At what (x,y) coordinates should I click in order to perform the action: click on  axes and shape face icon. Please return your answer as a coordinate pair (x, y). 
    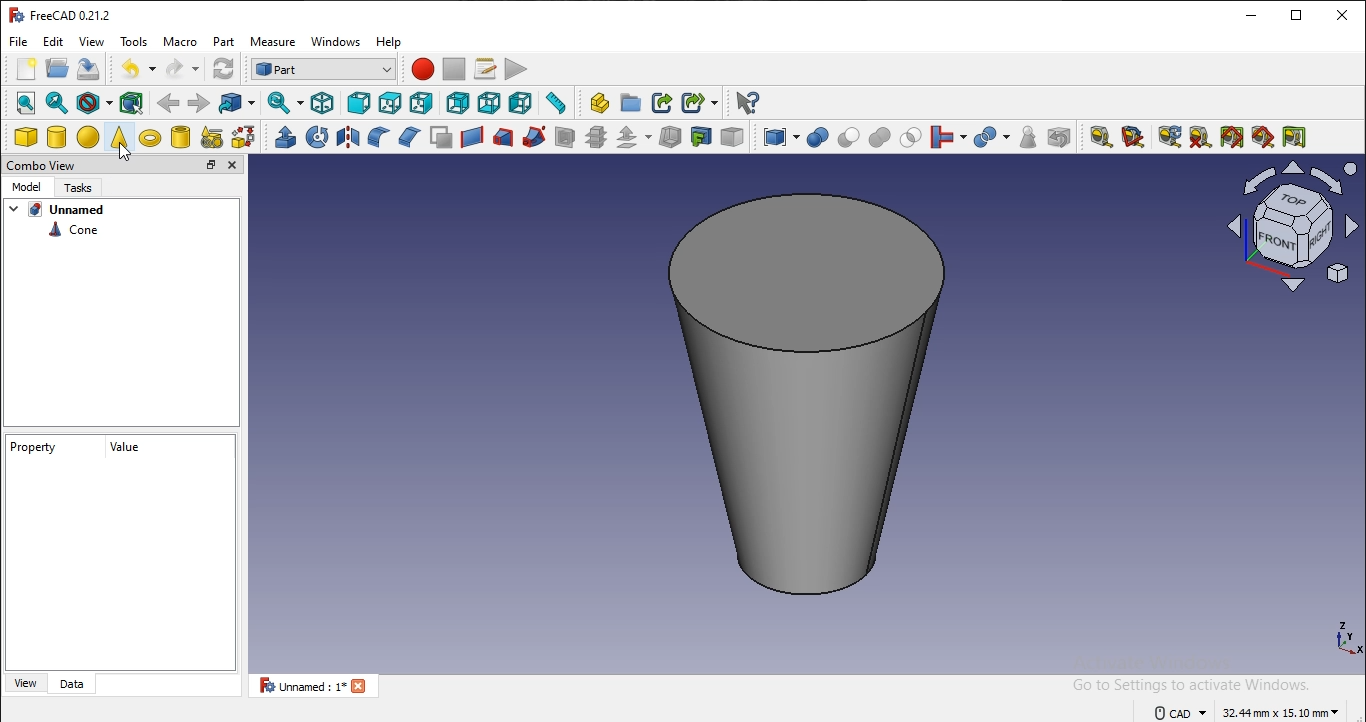
    Looking at the image, I should click on (1295, 227).